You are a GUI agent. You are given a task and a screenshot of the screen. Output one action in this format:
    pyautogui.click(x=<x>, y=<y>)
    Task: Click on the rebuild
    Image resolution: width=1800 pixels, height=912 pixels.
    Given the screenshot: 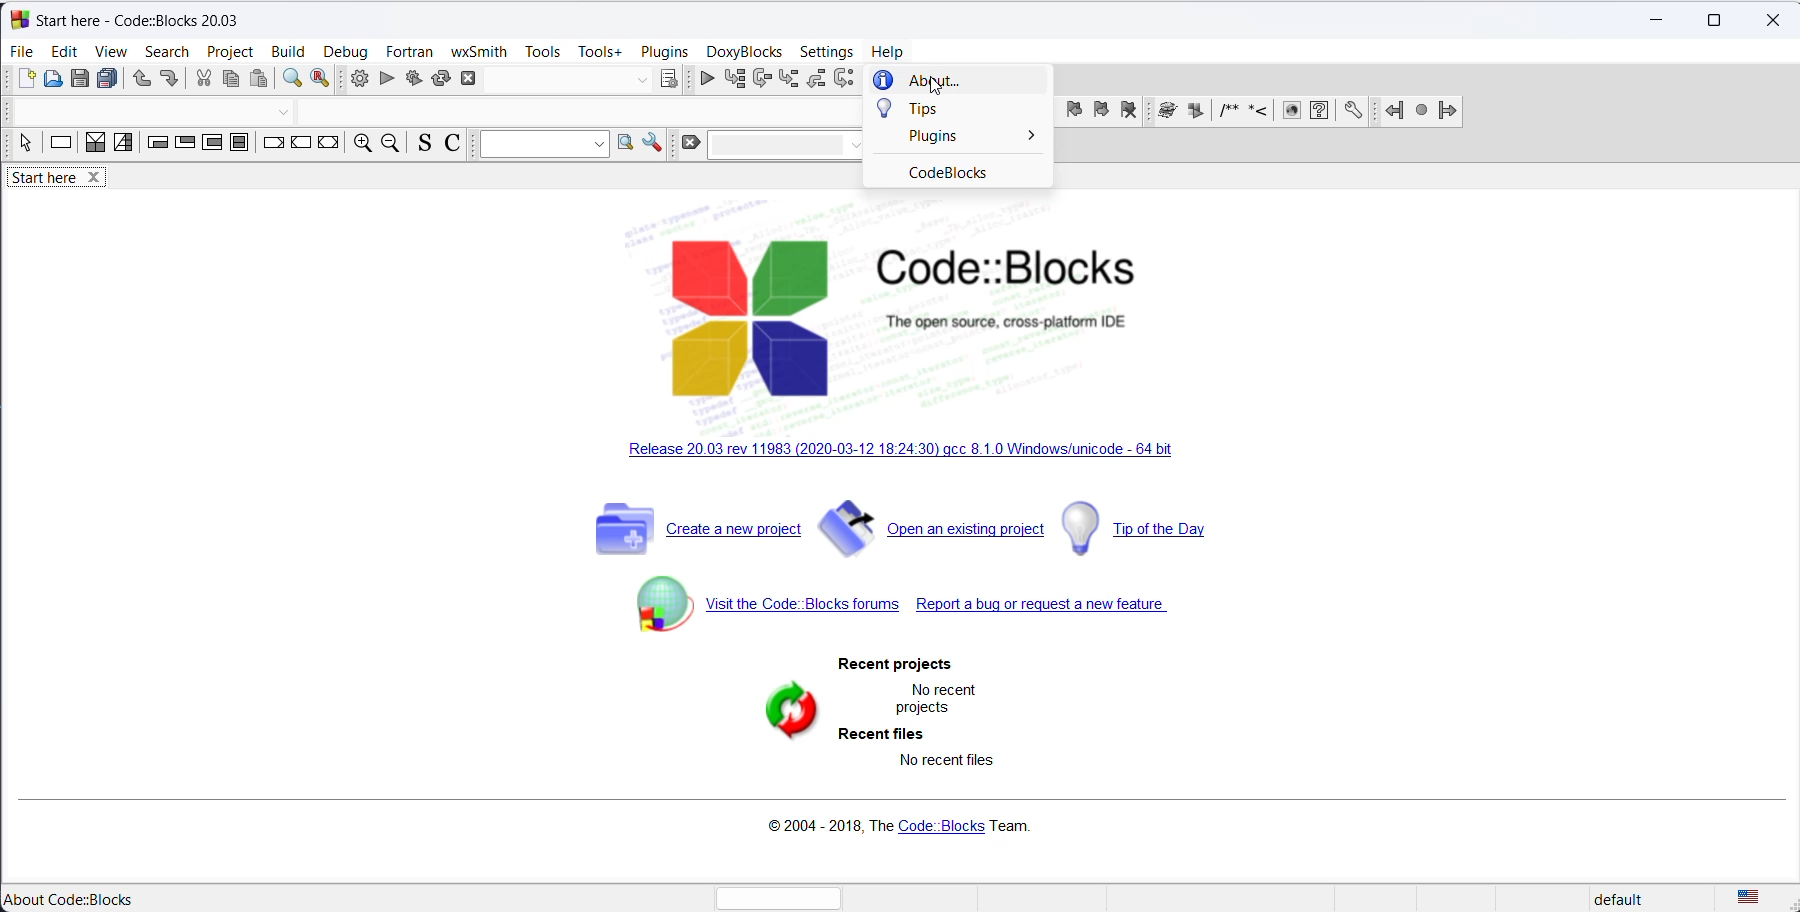 What is the action you would take?
    pyautogui.click(x=439, y=81)
    